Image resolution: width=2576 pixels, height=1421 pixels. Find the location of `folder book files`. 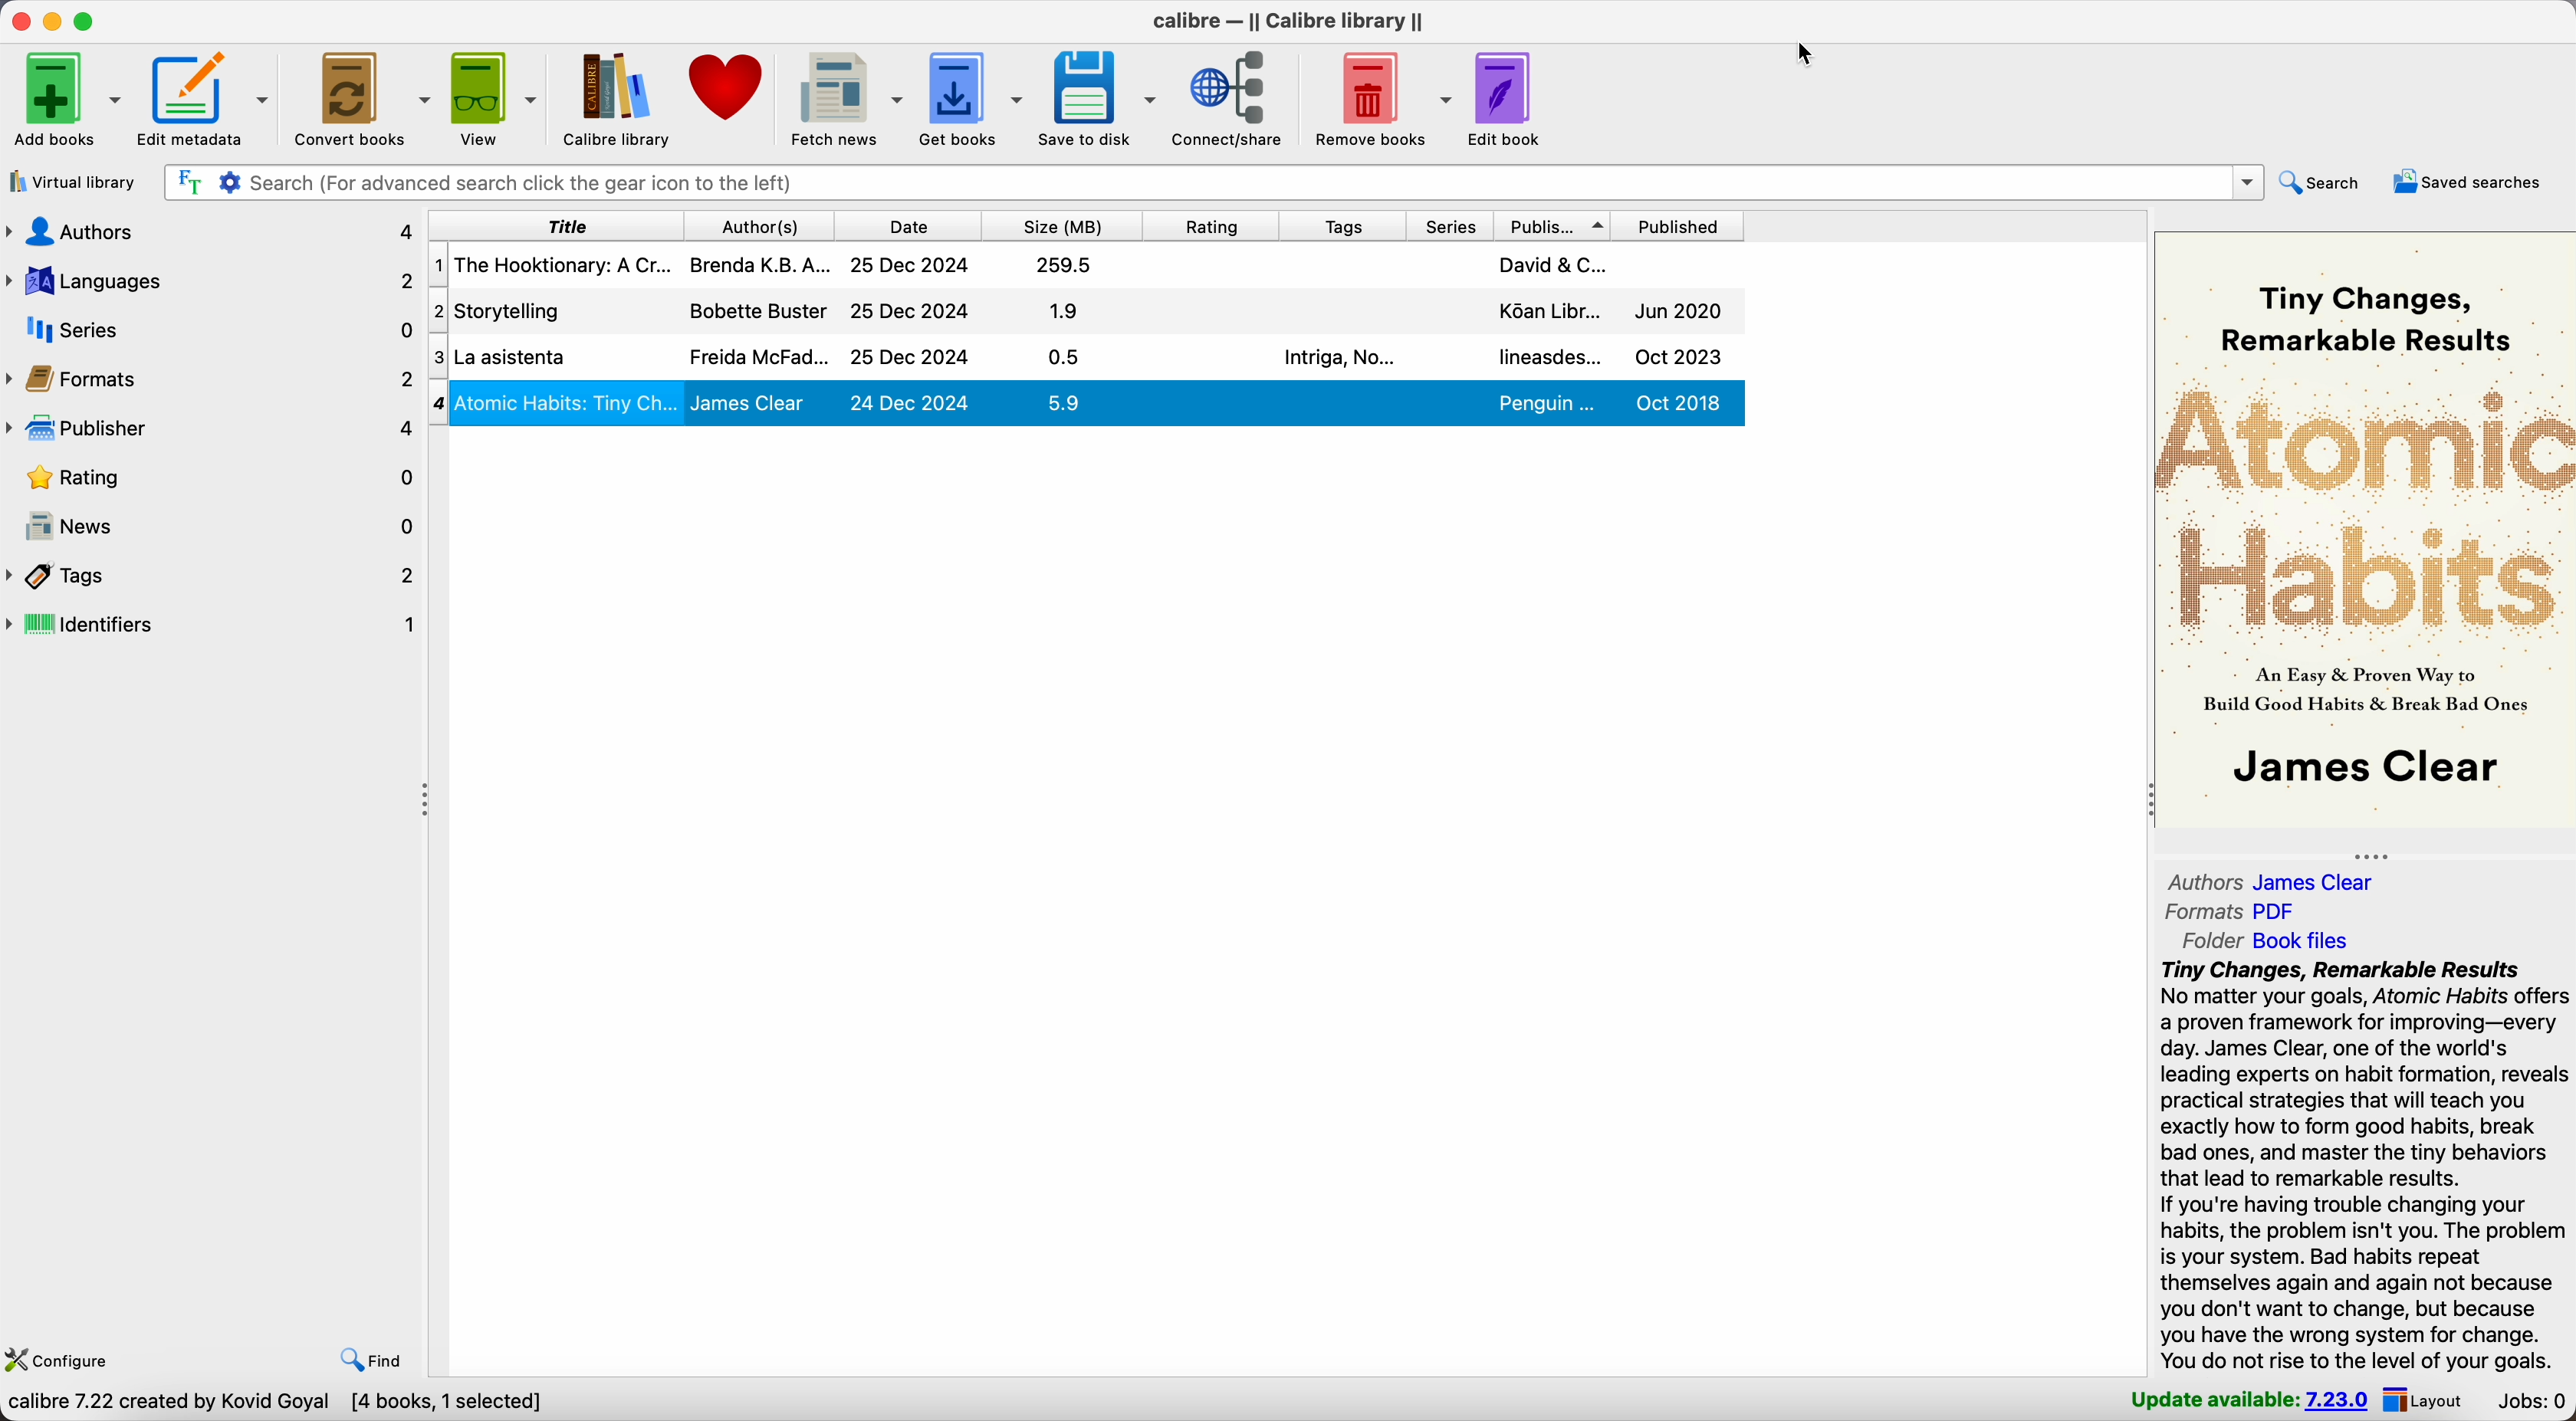

folder book files is located at coordinates (2262, 940).